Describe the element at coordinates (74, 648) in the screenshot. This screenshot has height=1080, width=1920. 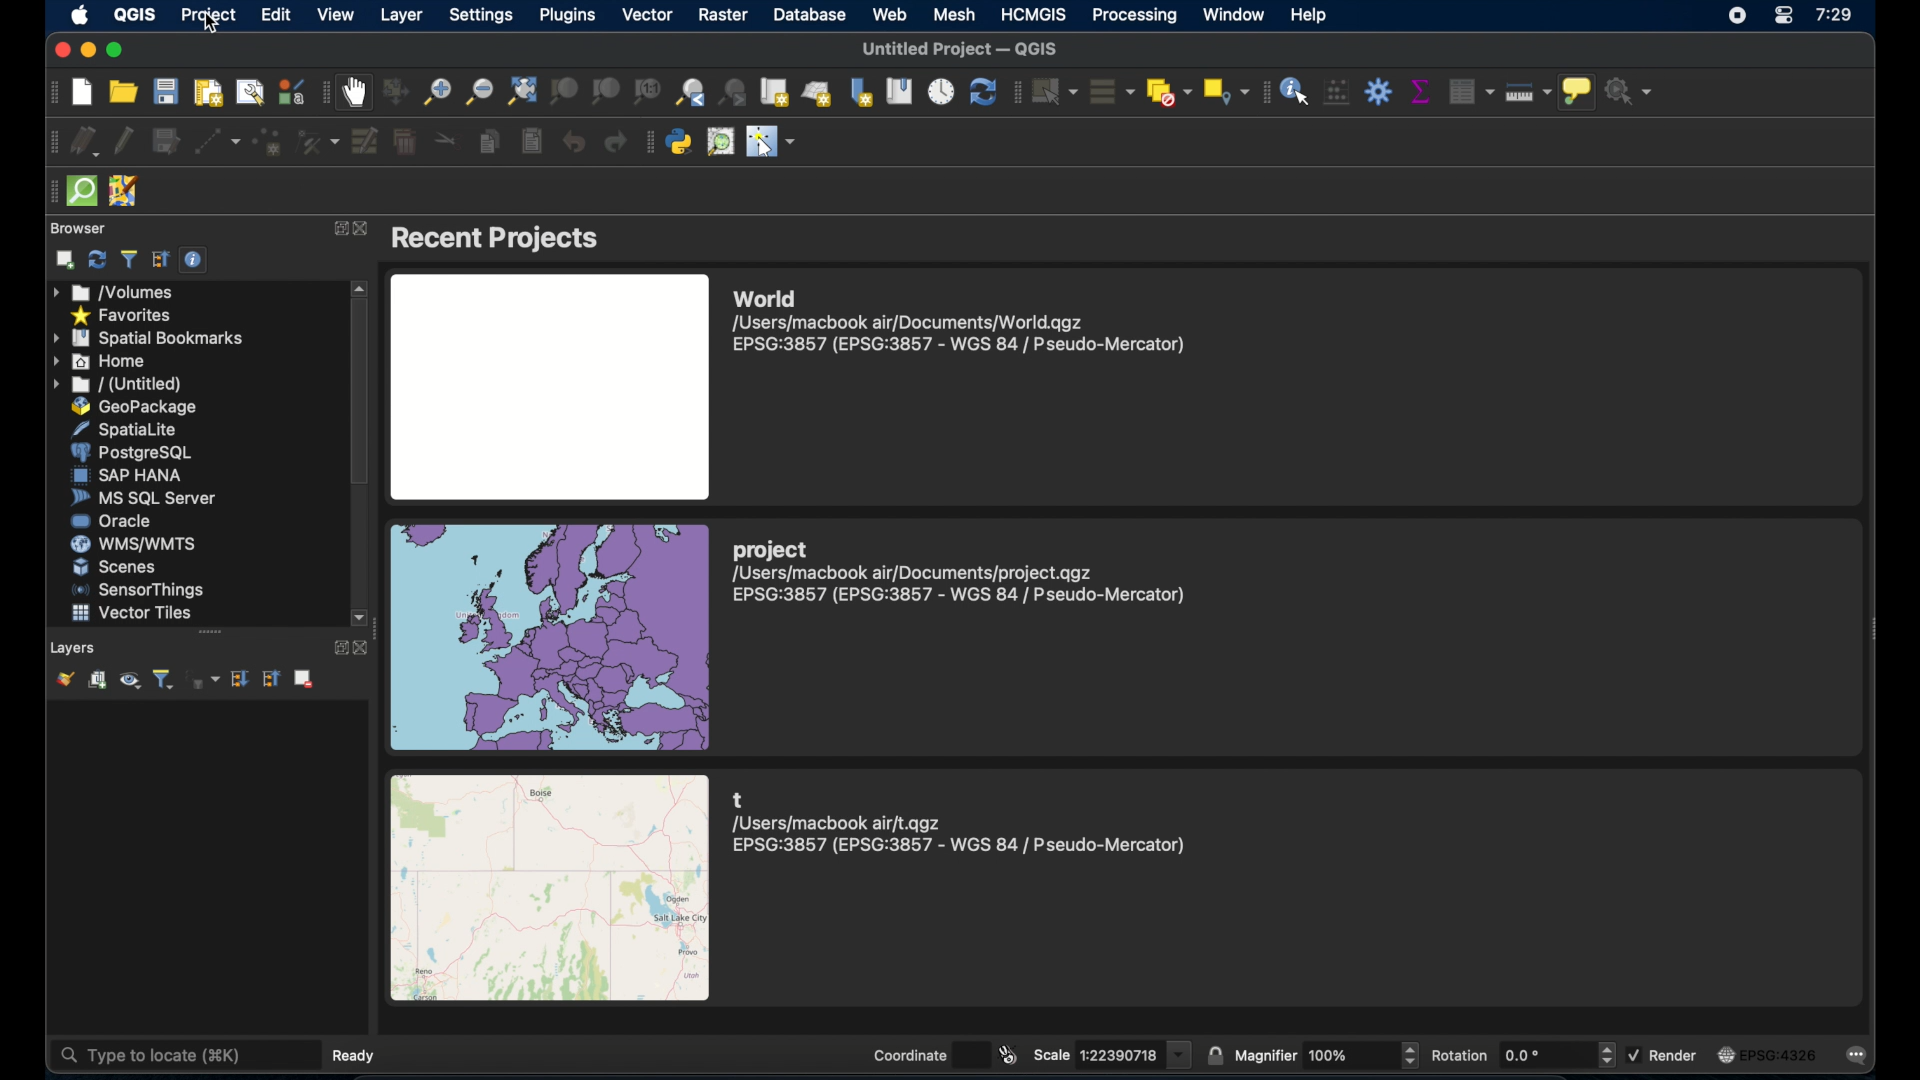
I see `layers` at that location.